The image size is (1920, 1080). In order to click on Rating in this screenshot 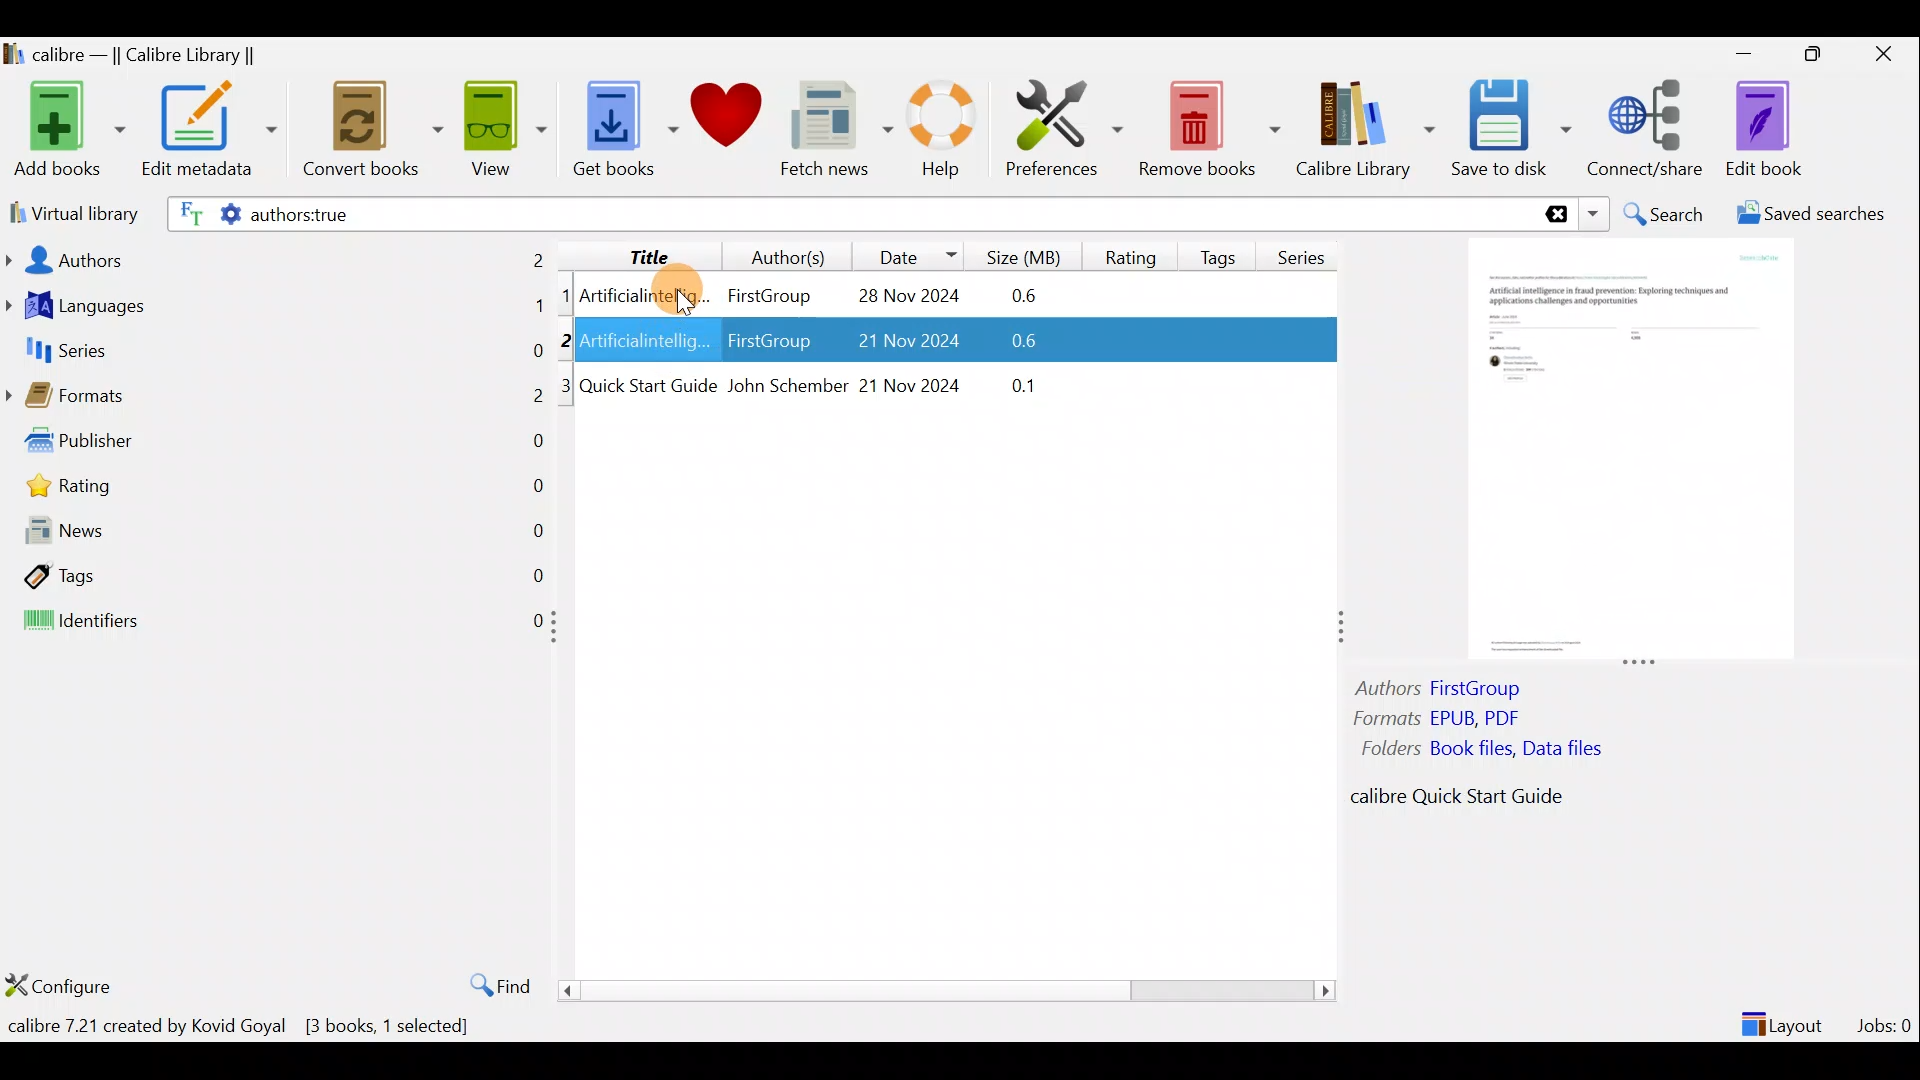, I will do `click(1131, 254)`.